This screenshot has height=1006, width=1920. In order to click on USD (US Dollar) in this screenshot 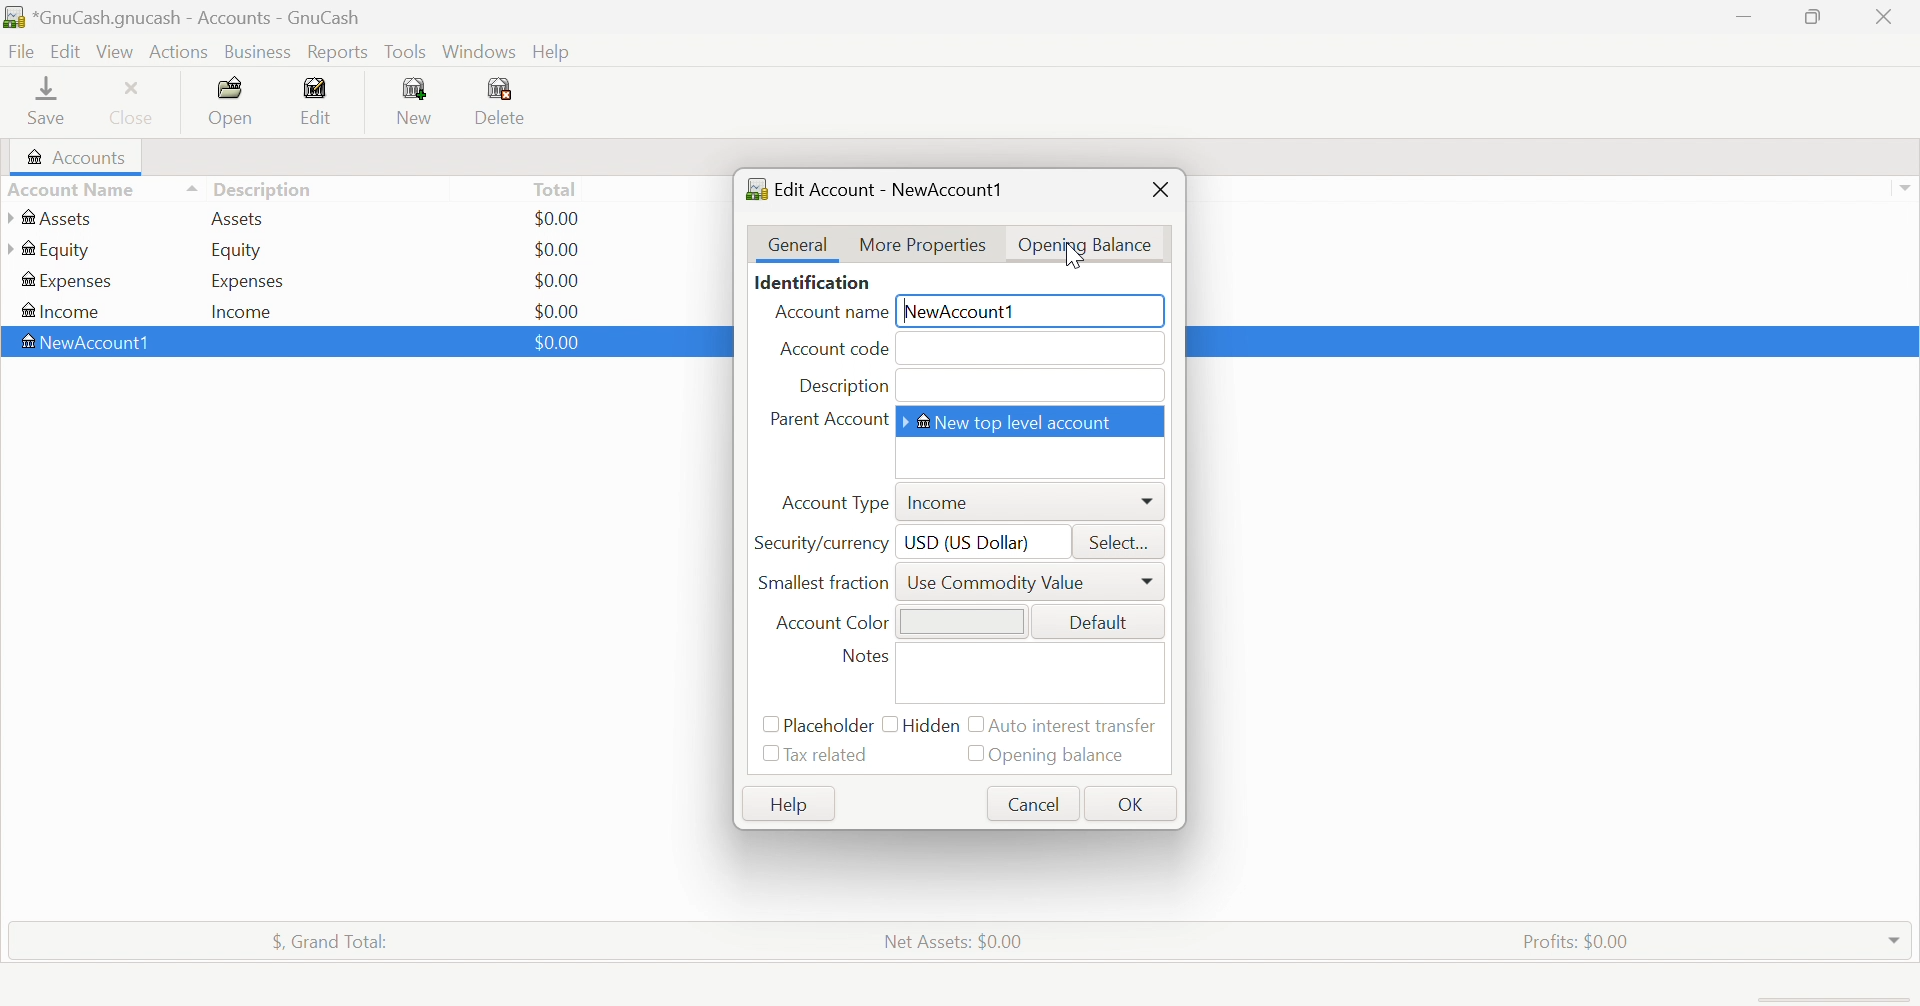, I will do `click(969, 542)`.